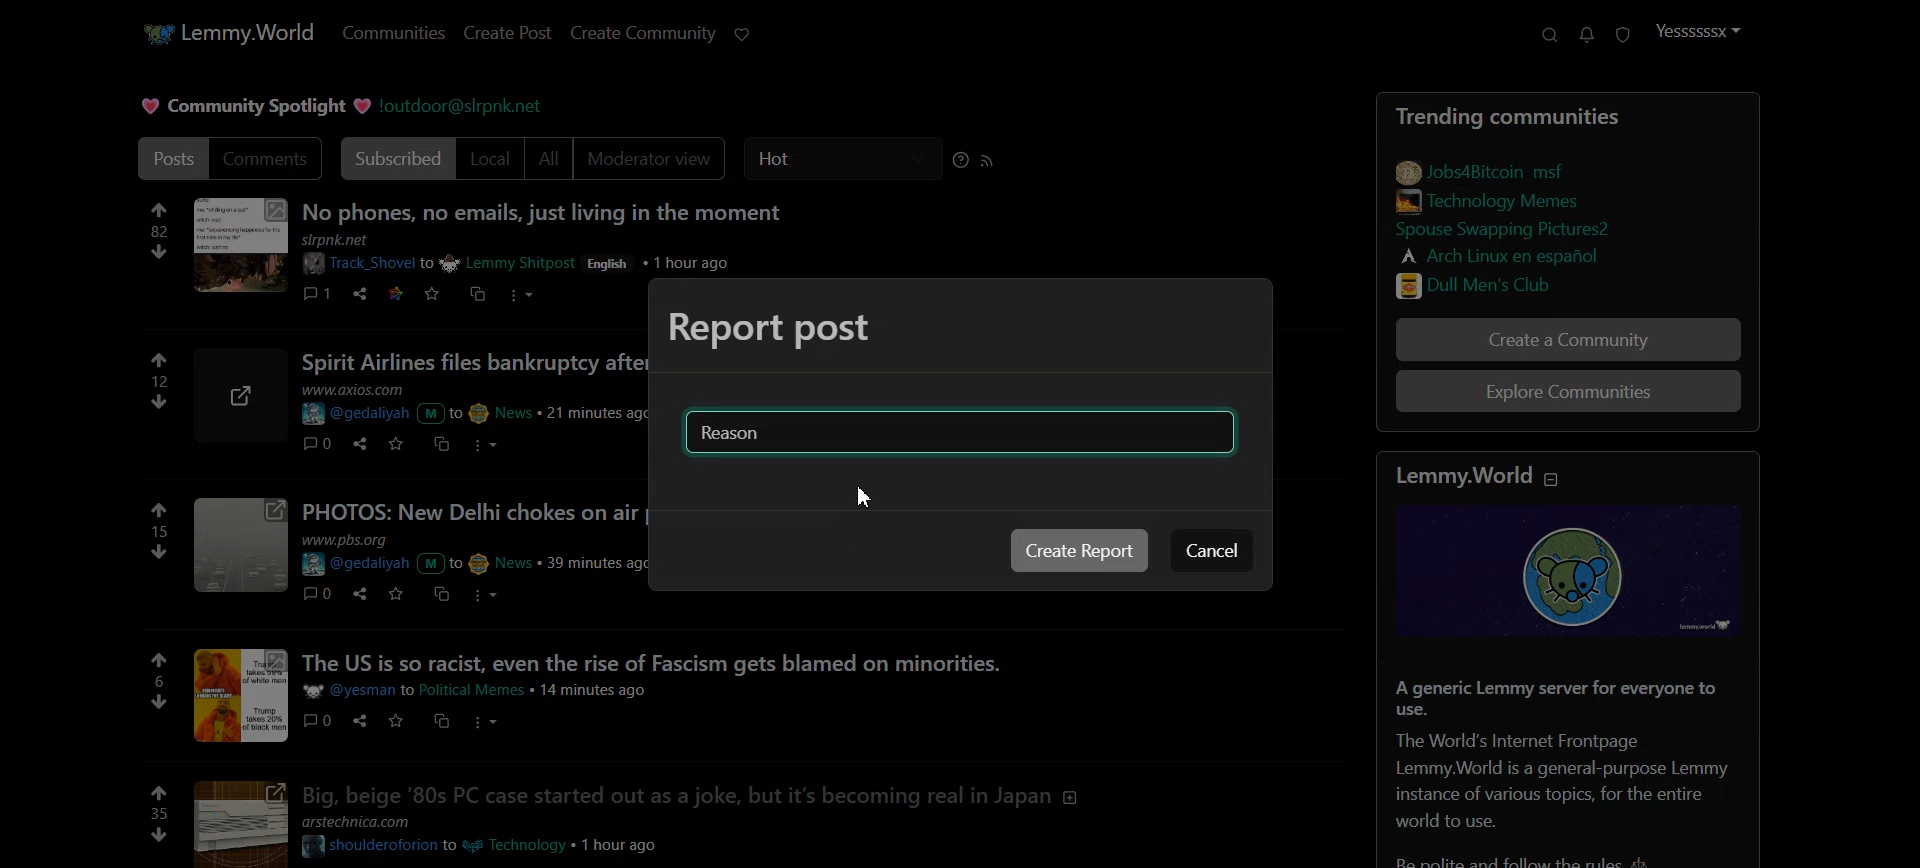 The width and height of the screenshot is (1920, 868). Describe the element at coordinates (160, 251) in the screenshot. I see `downvote` at that location.